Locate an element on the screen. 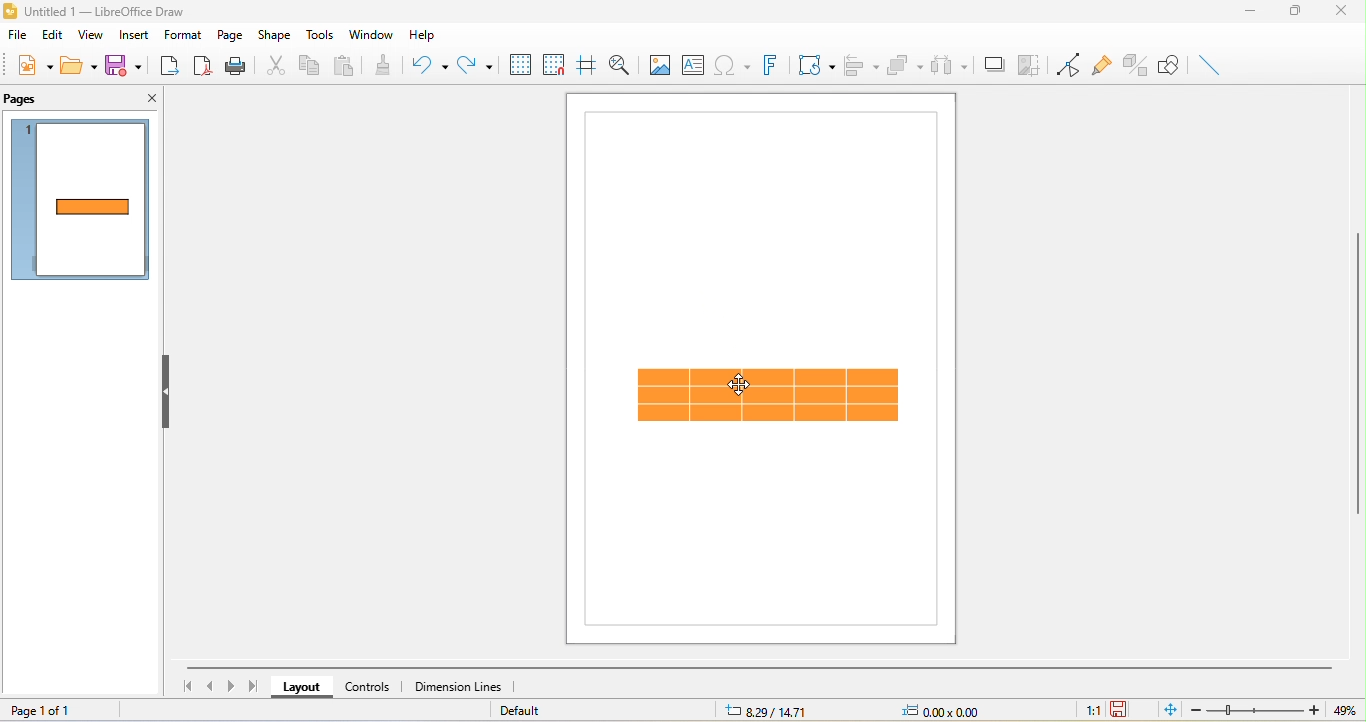 This screenshot has height=722, width=1366. transformation is located at coordinates (812, 63).